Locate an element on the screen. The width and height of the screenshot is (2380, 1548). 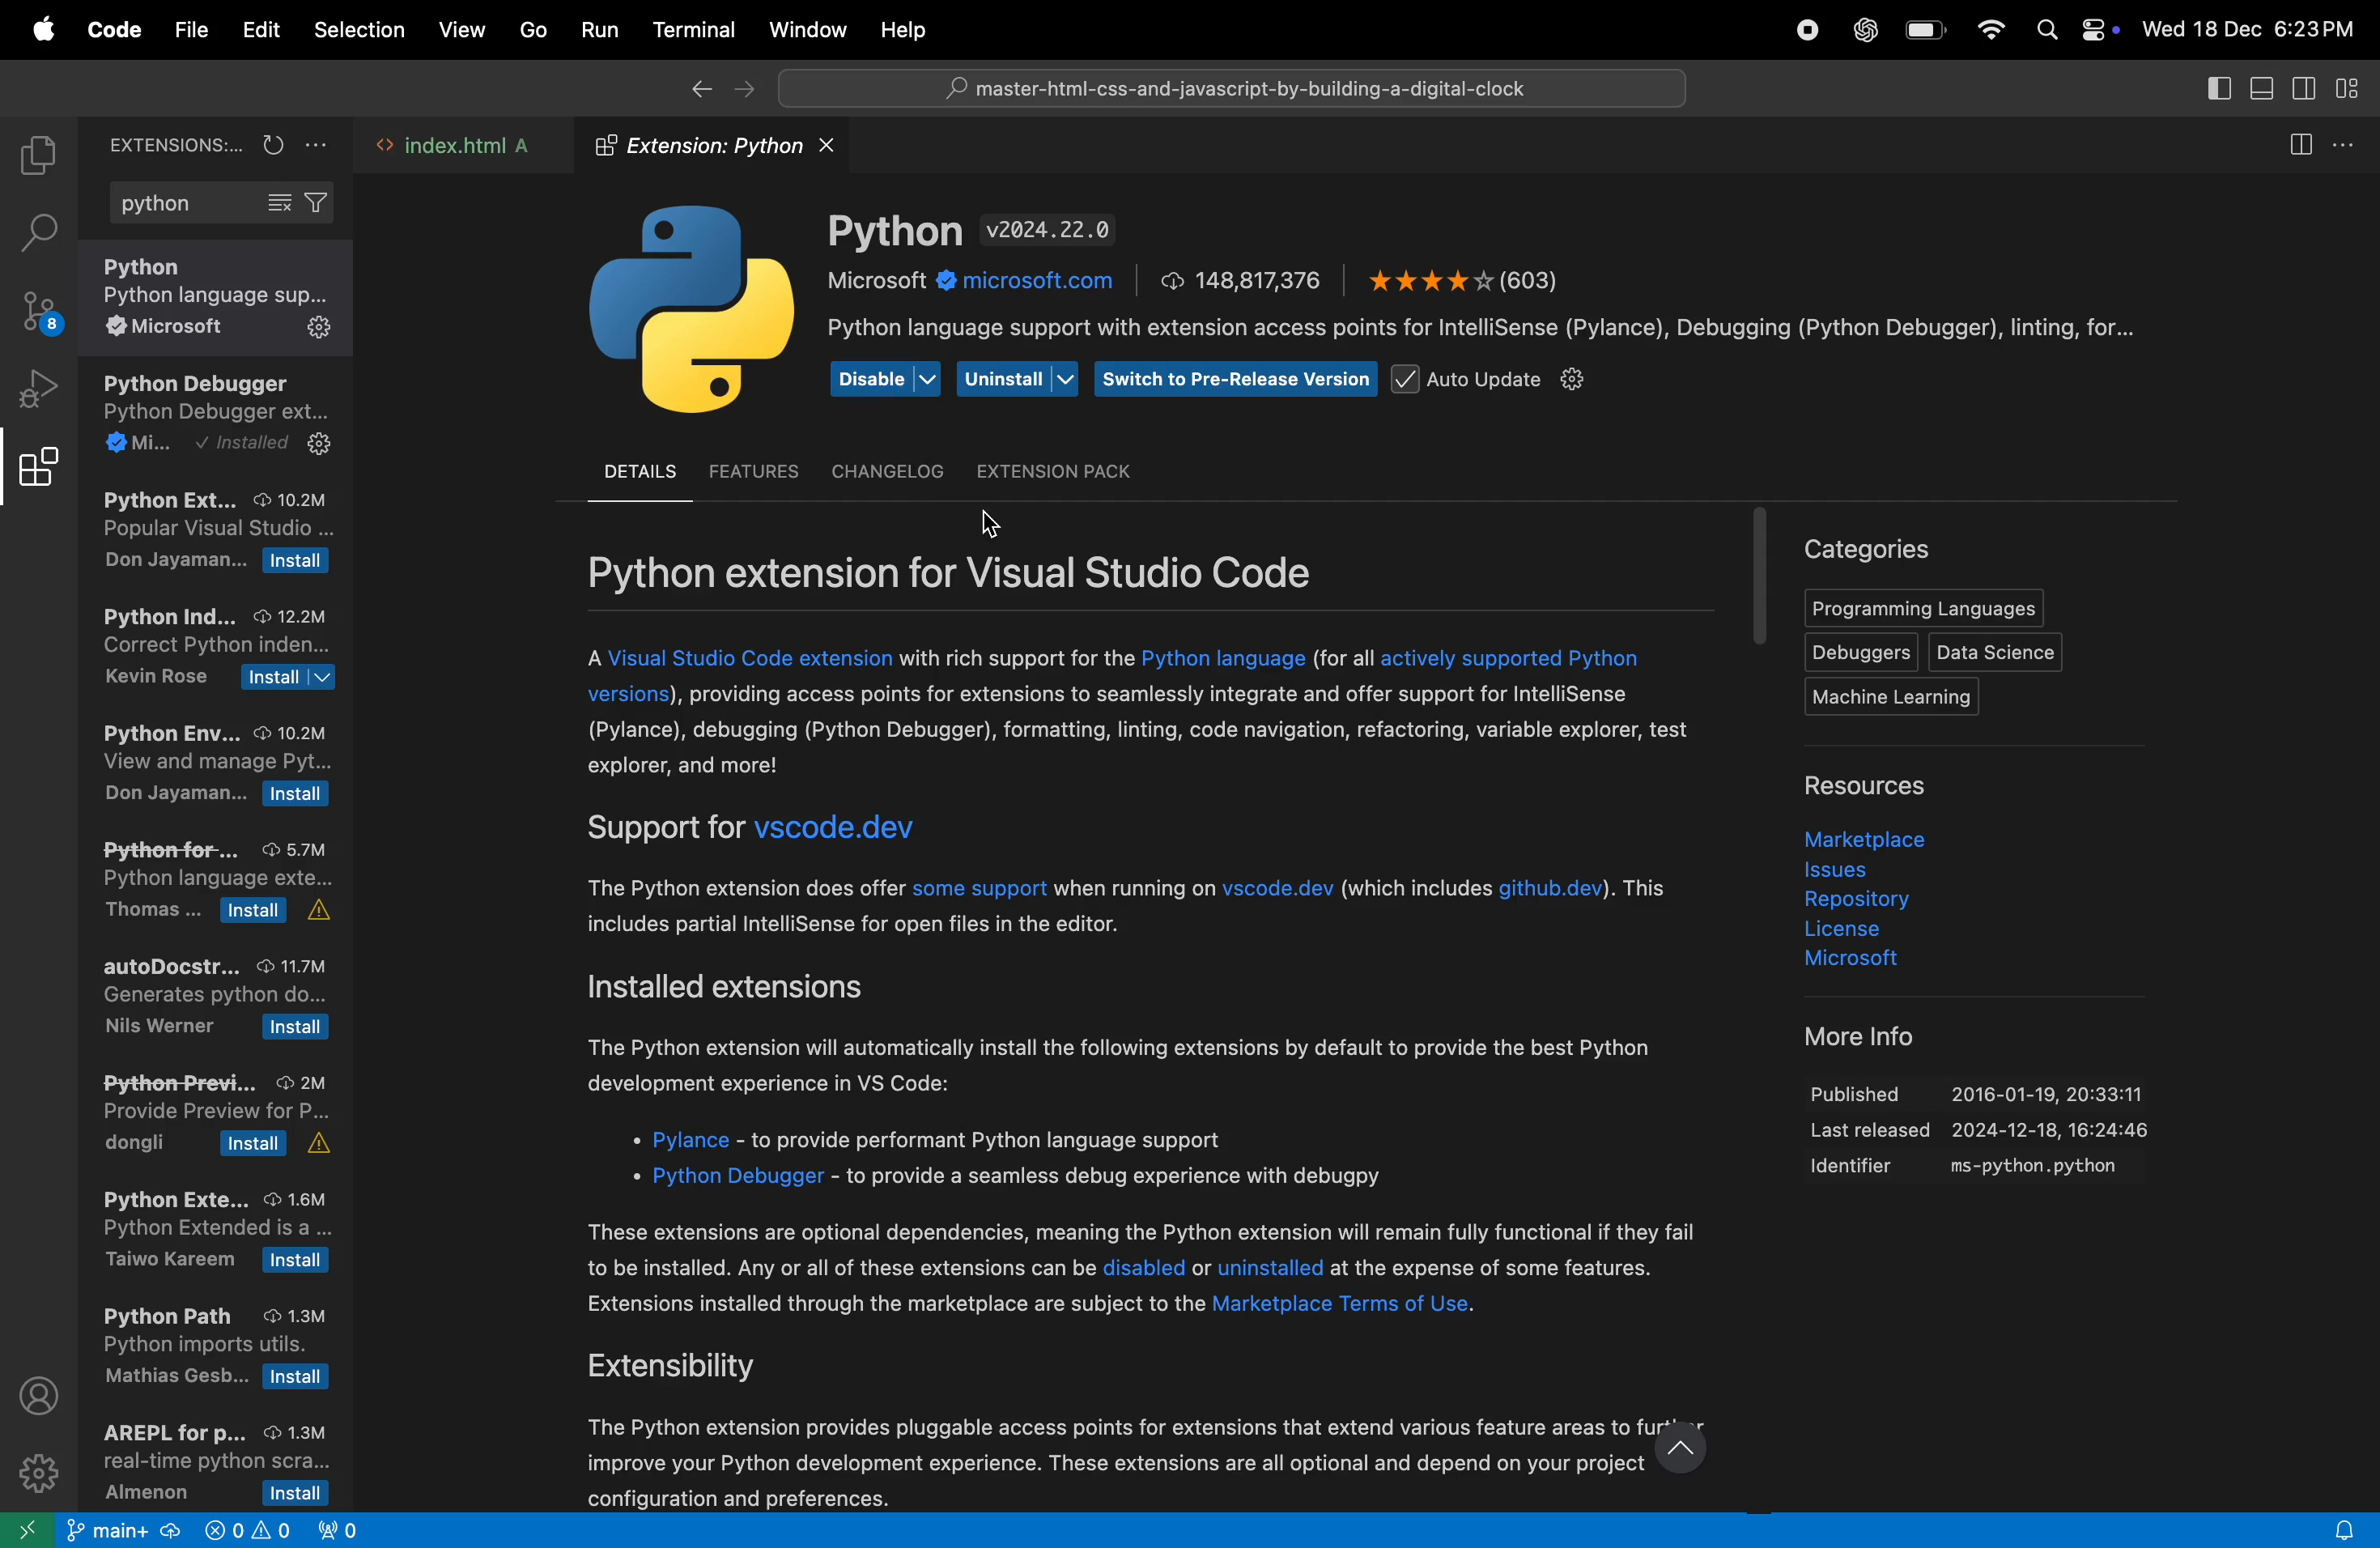
selection is located at coordinates (359, 34).